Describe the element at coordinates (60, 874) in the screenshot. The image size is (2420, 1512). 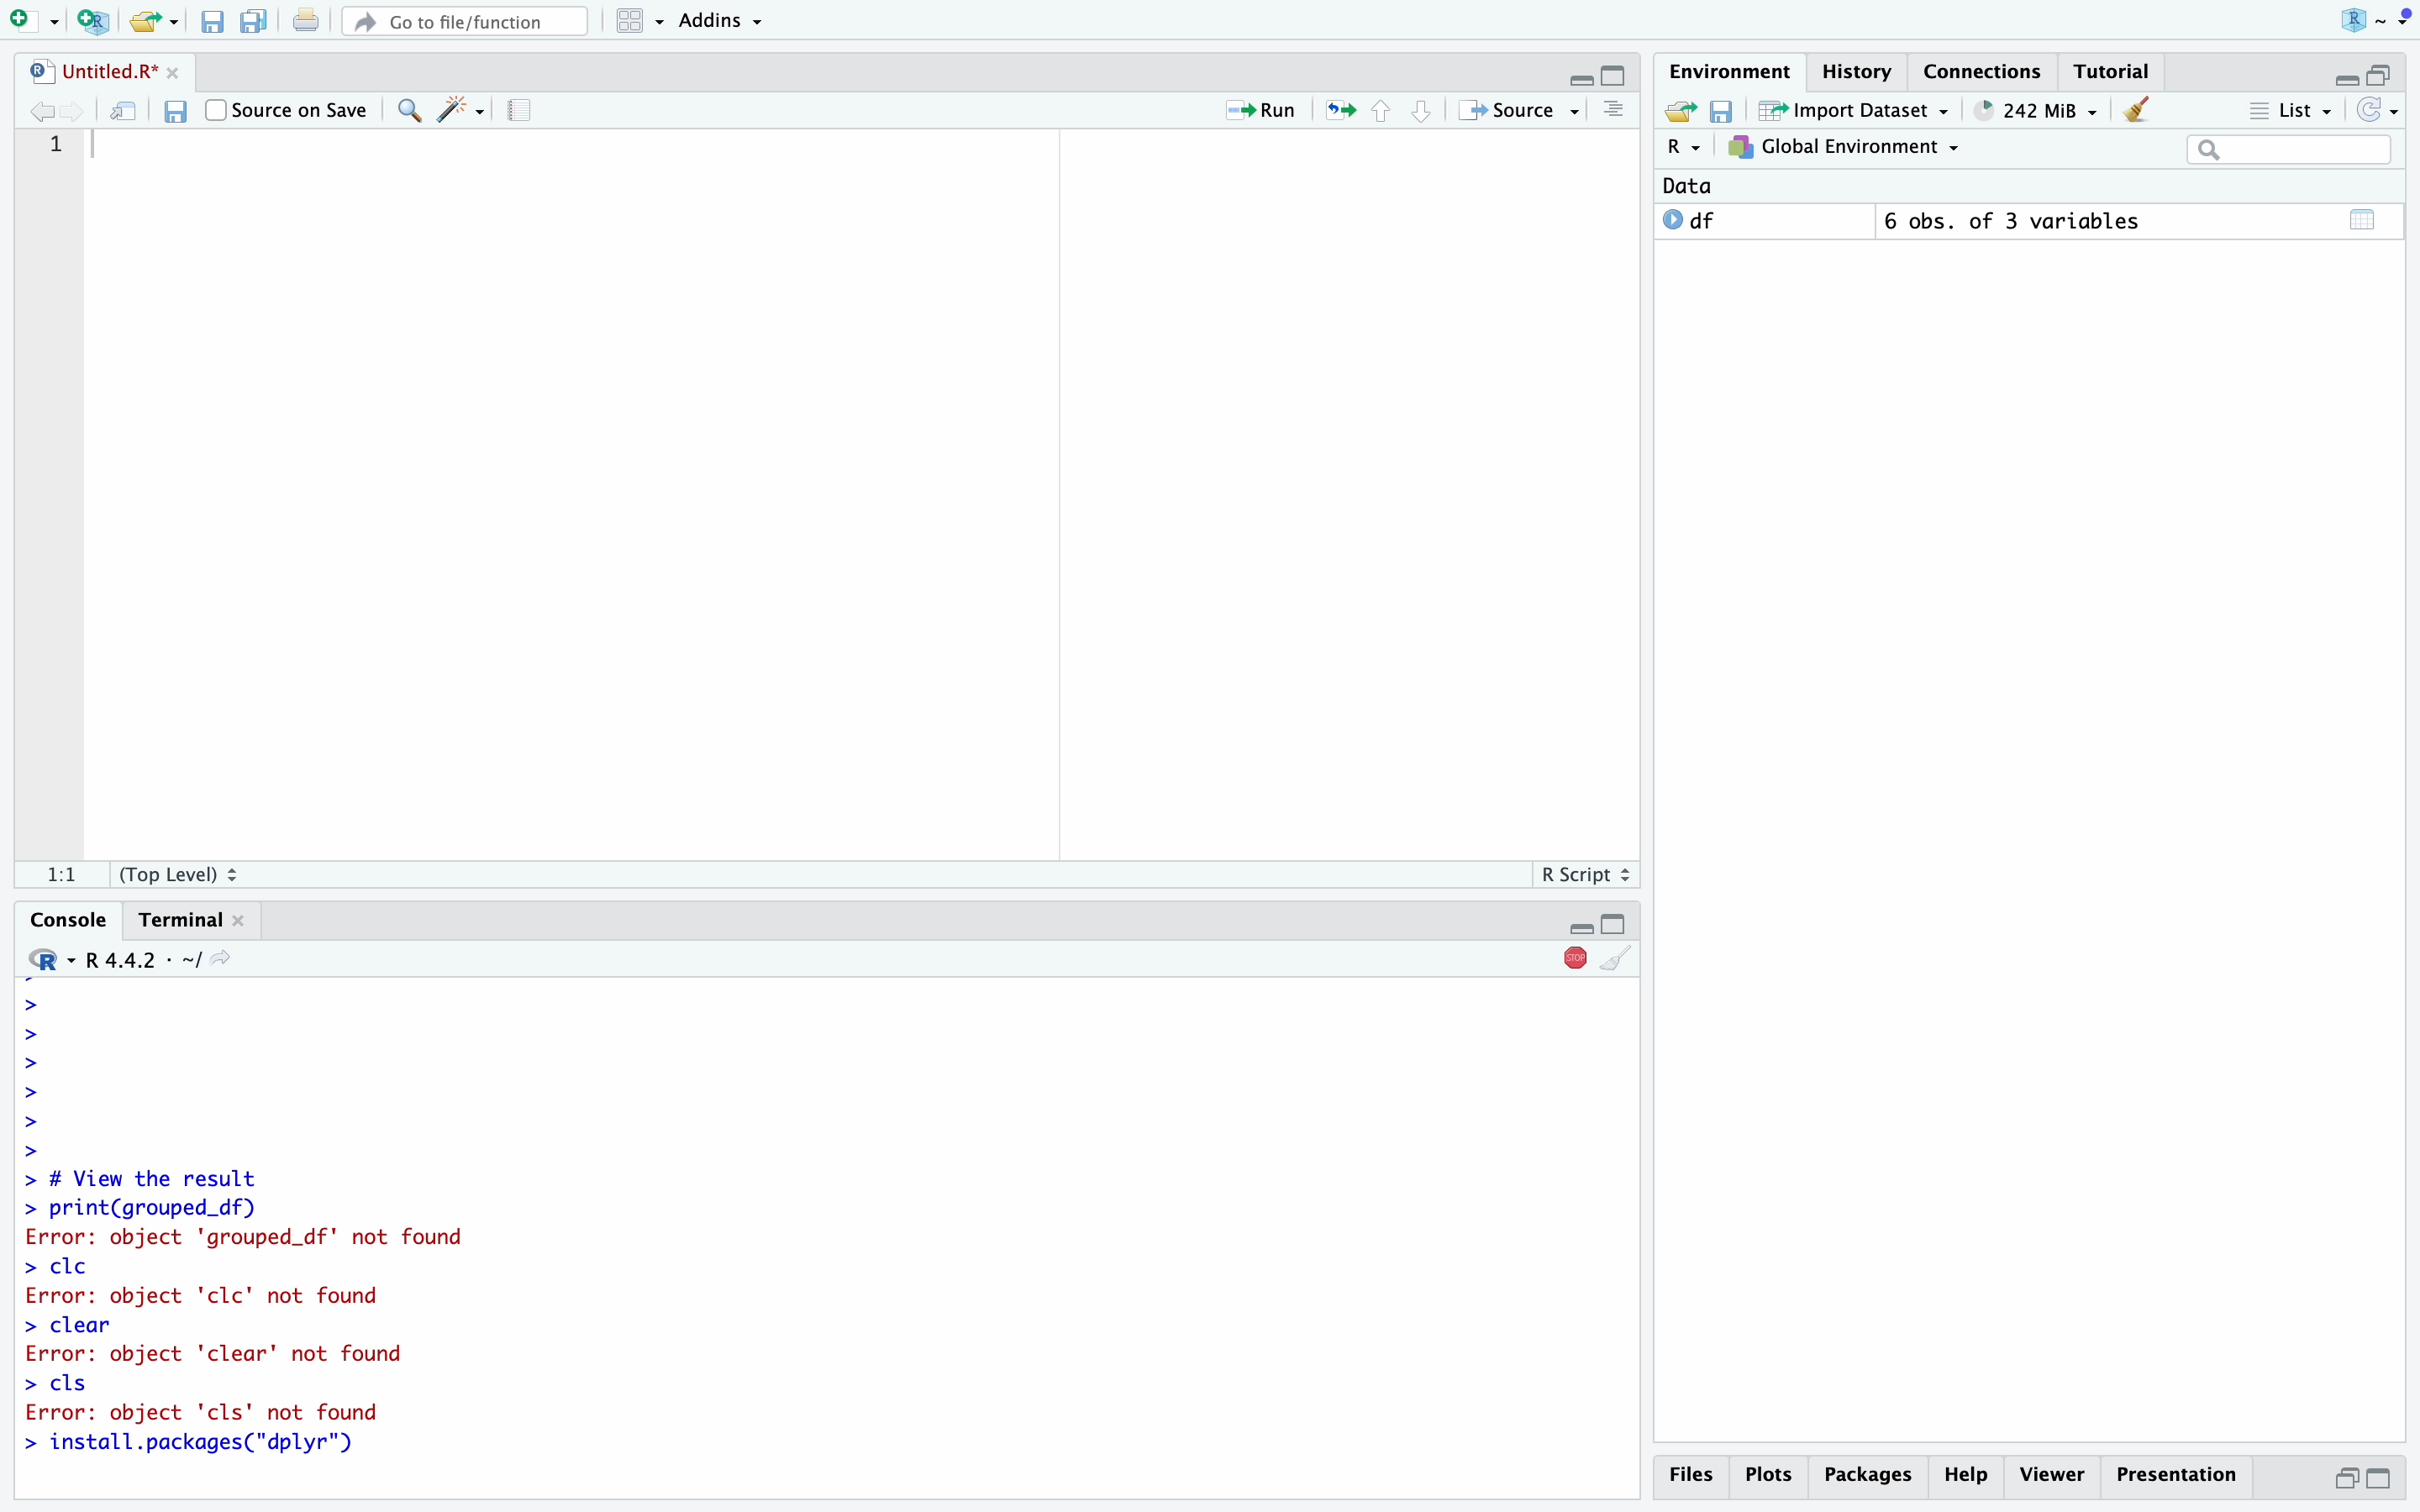
I see `1:1` at that location.